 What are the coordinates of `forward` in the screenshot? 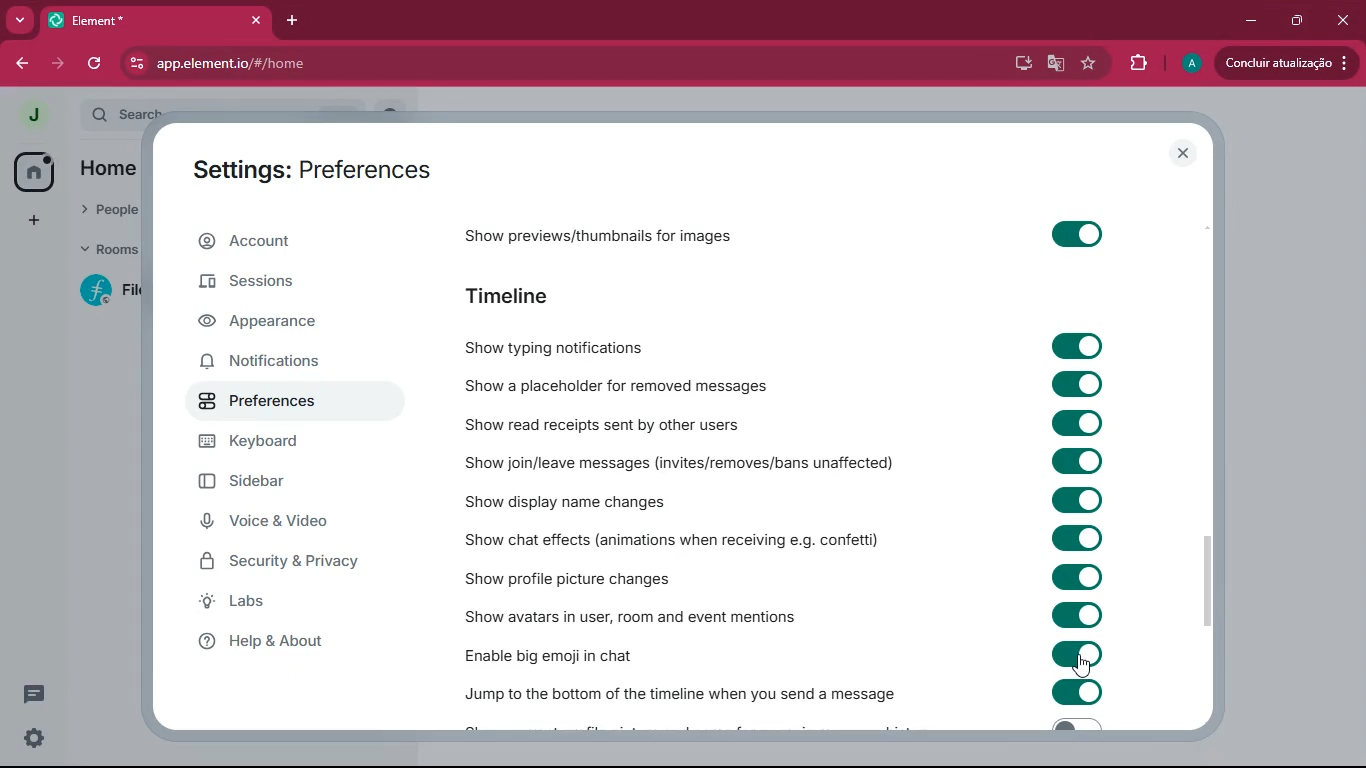 It's located at (61, 64).